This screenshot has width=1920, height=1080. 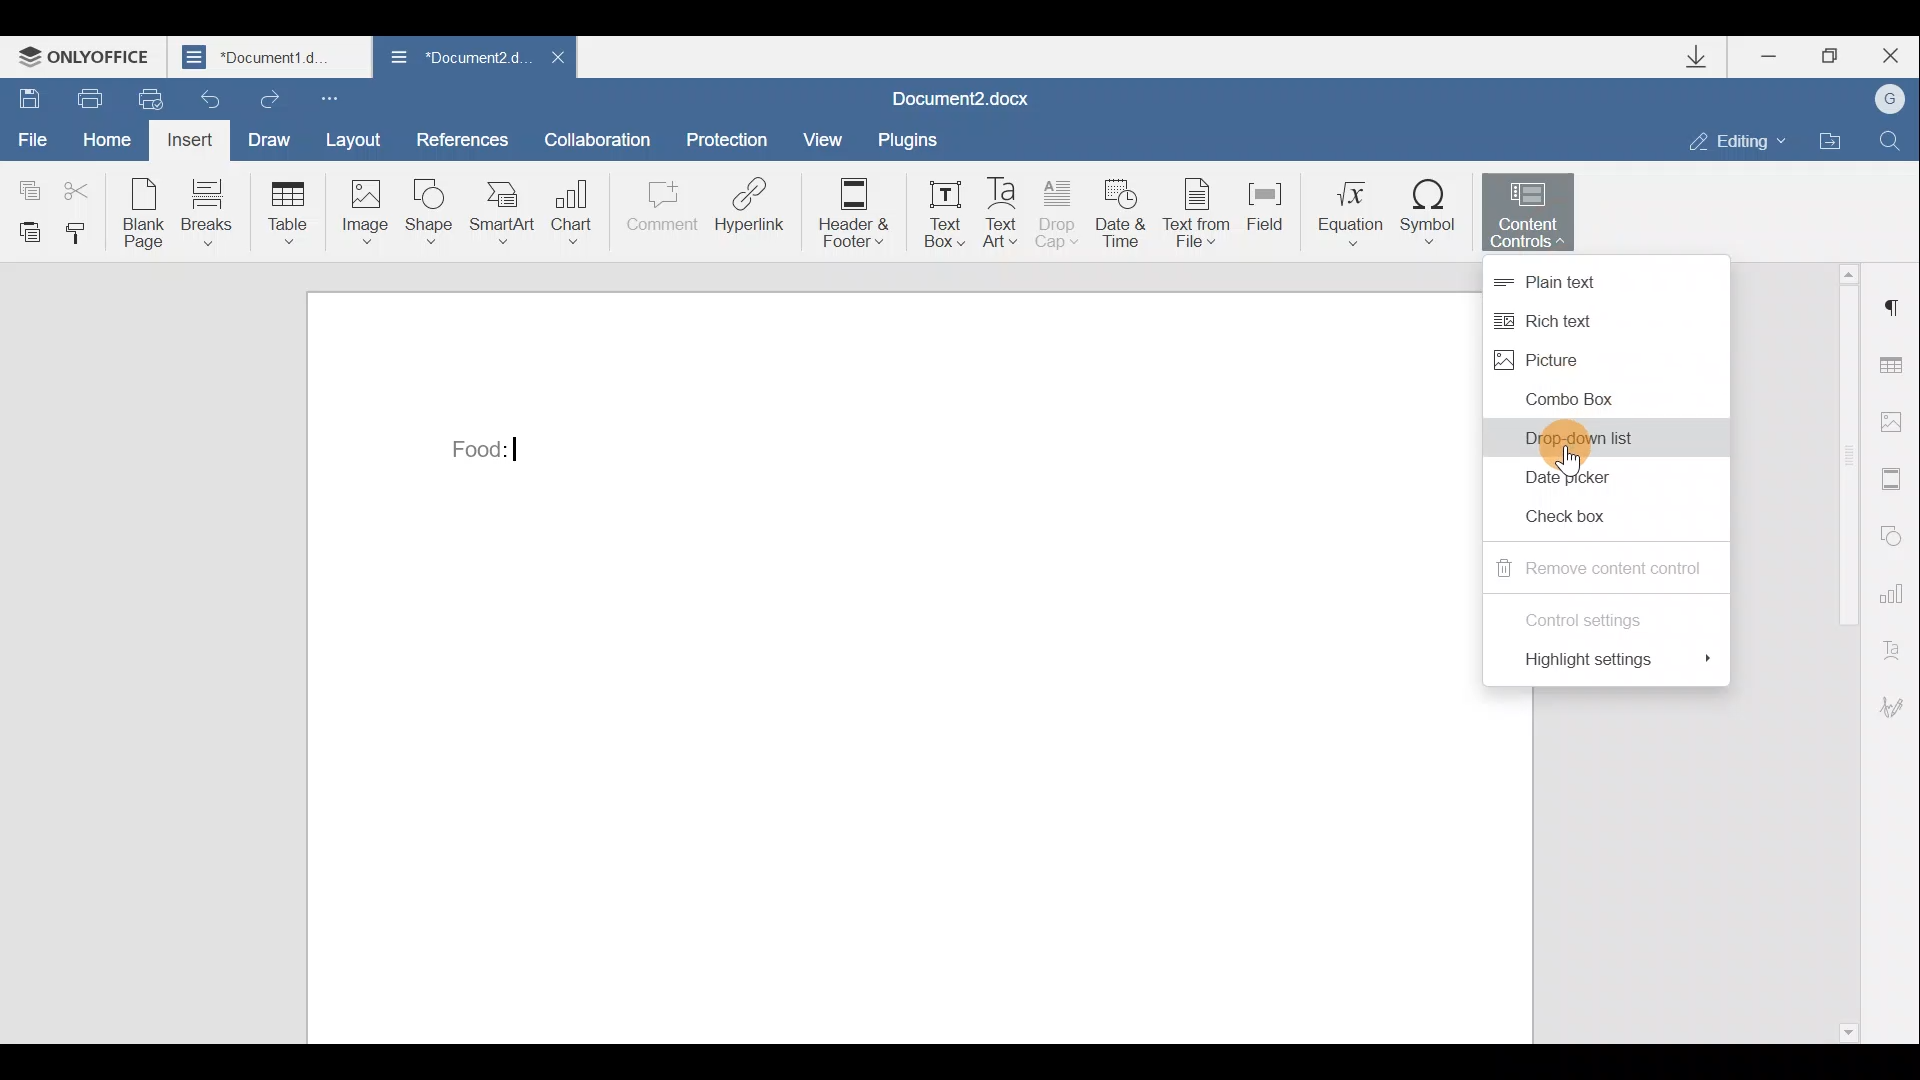 I want to click on References, so click(x=461, y=137).